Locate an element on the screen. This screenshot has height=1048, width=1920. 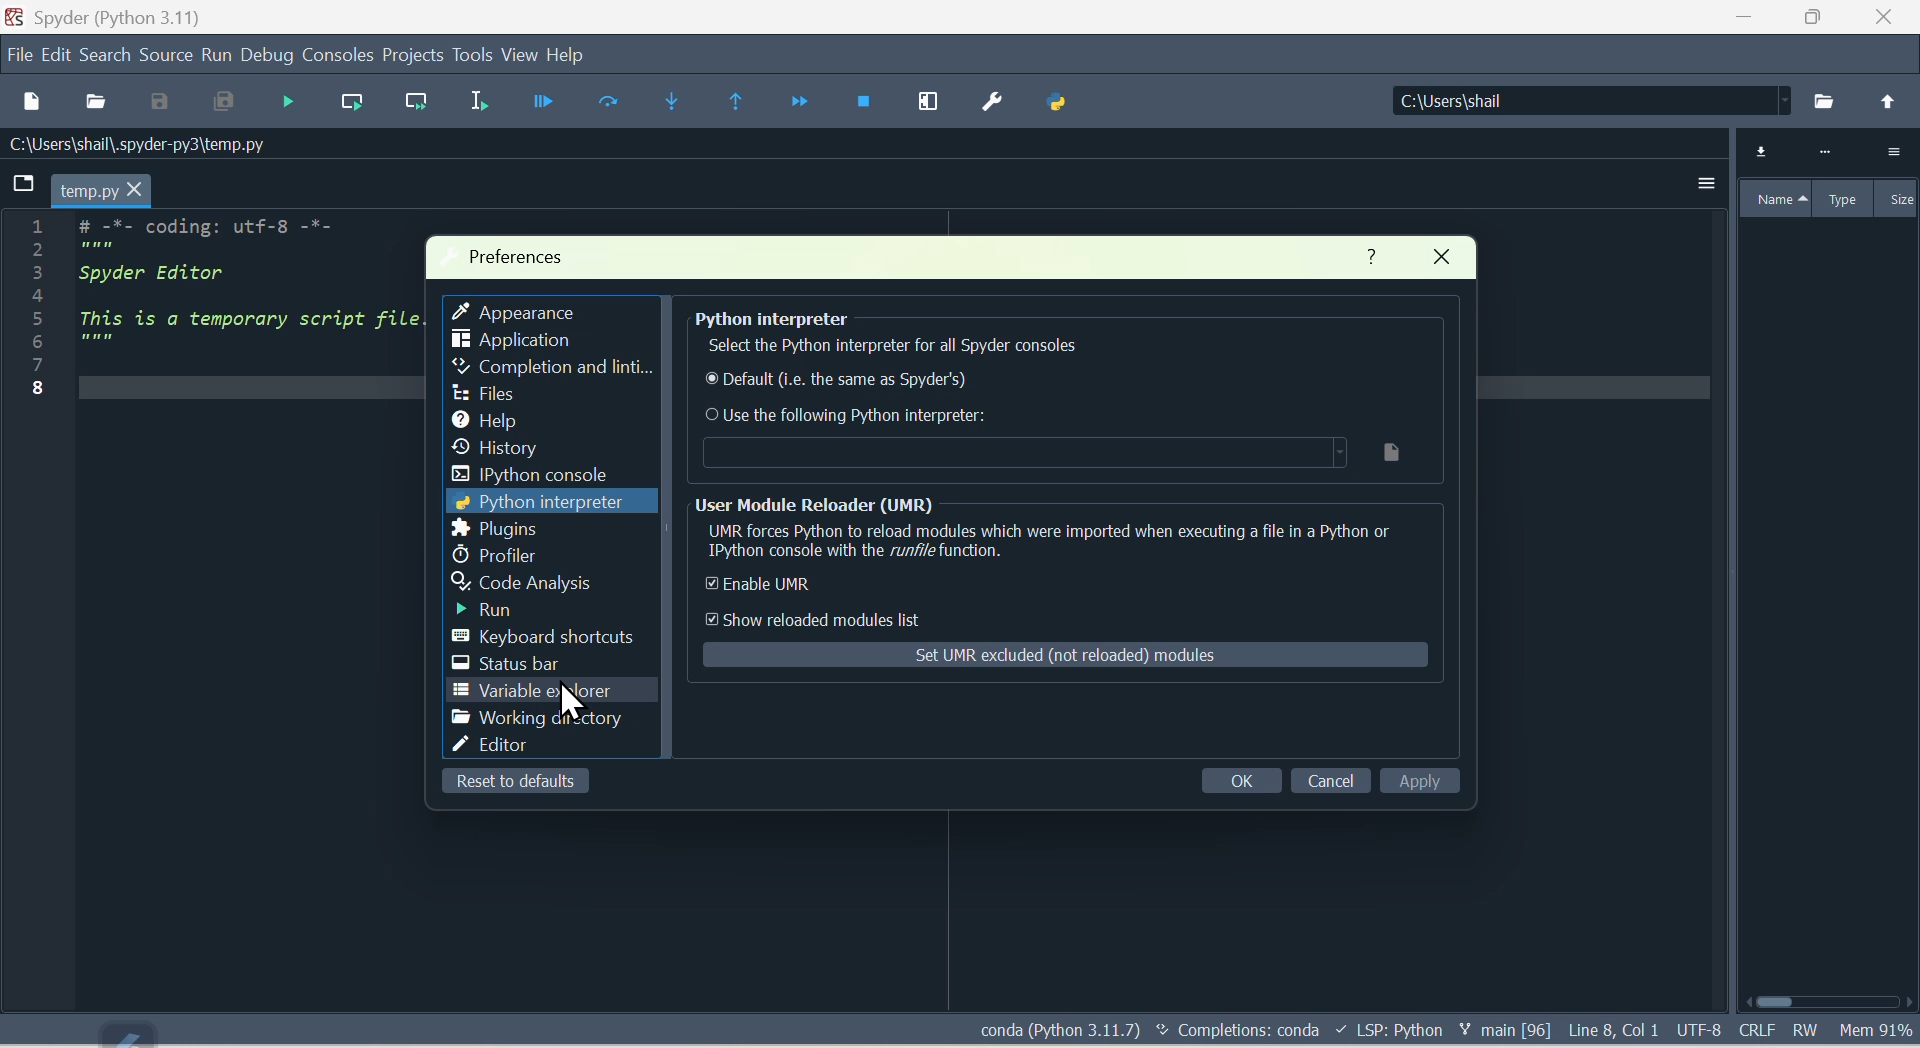
New files is located at coordinates (31, 99).